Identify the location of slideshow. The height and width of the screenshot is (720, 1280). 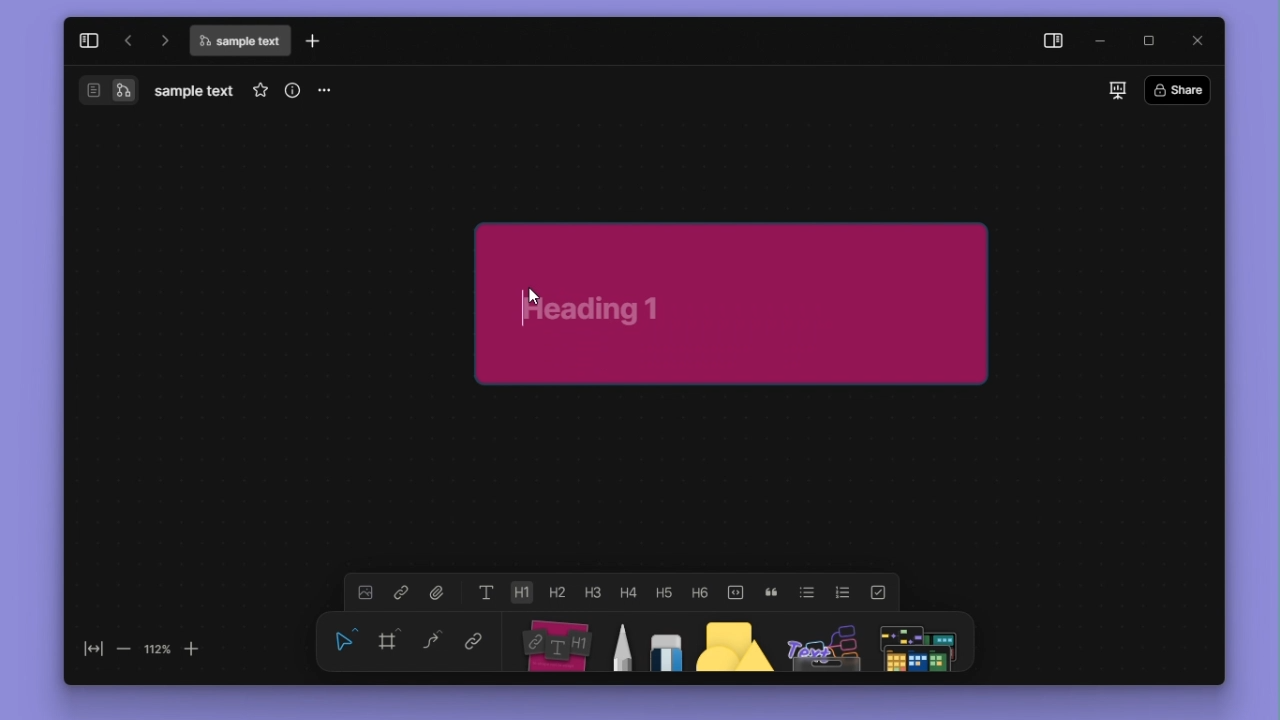
(1118, 90).